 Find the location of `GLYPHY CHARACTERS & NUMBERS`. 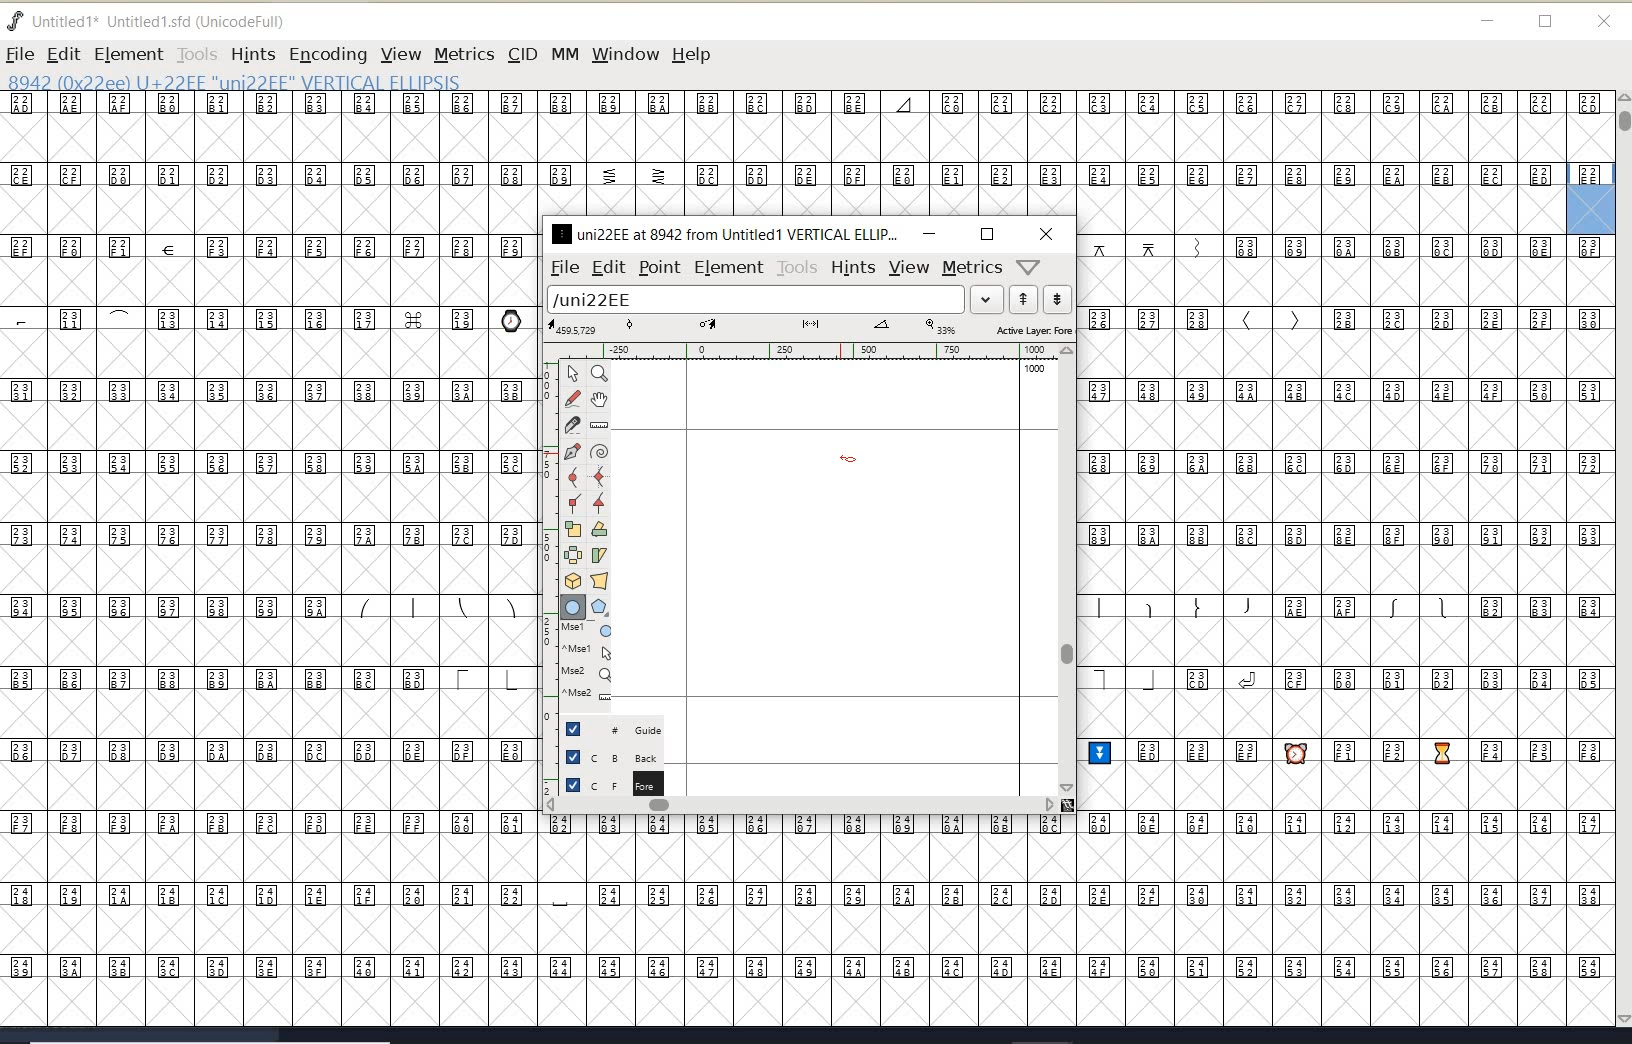

GLYPHY CHARACTERS & NUMBERS is located at coordinates (265, 513).